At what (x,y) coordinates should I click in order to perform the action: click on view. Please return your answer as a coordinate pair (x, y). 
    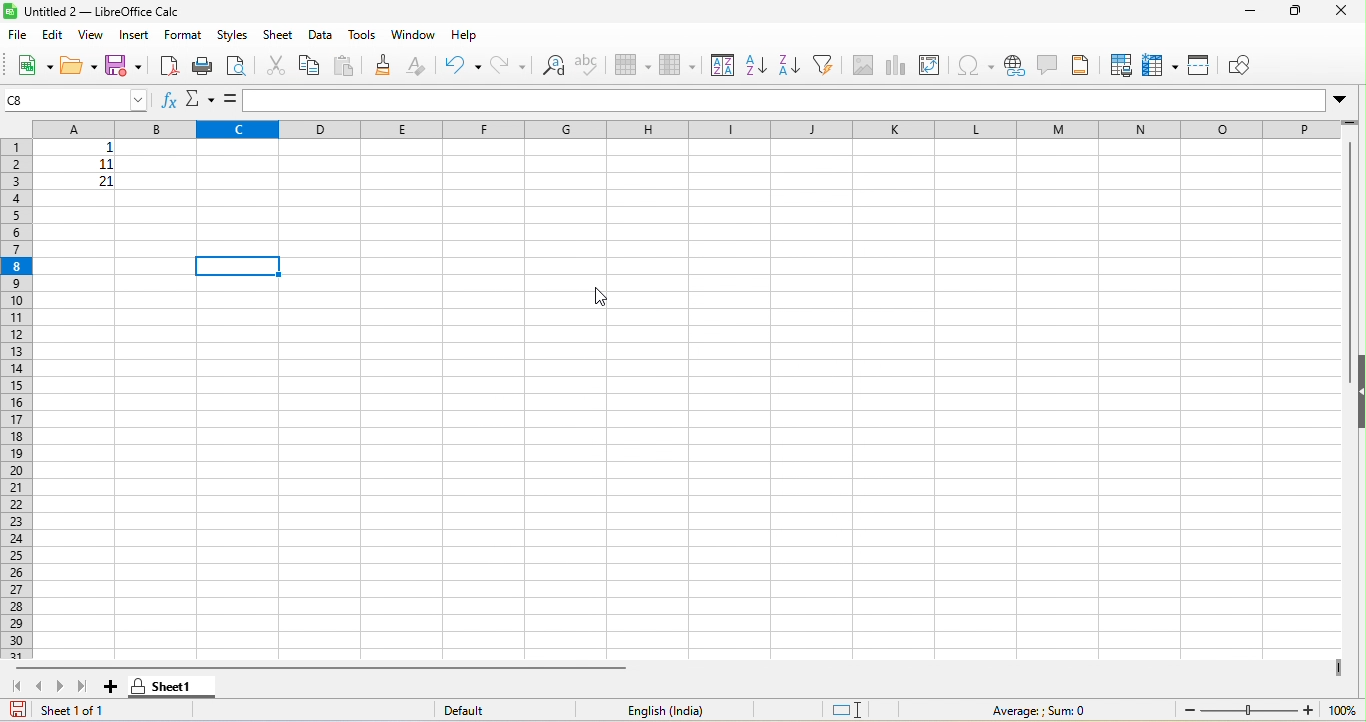
    Looking at the image, I should click on (92, 34).